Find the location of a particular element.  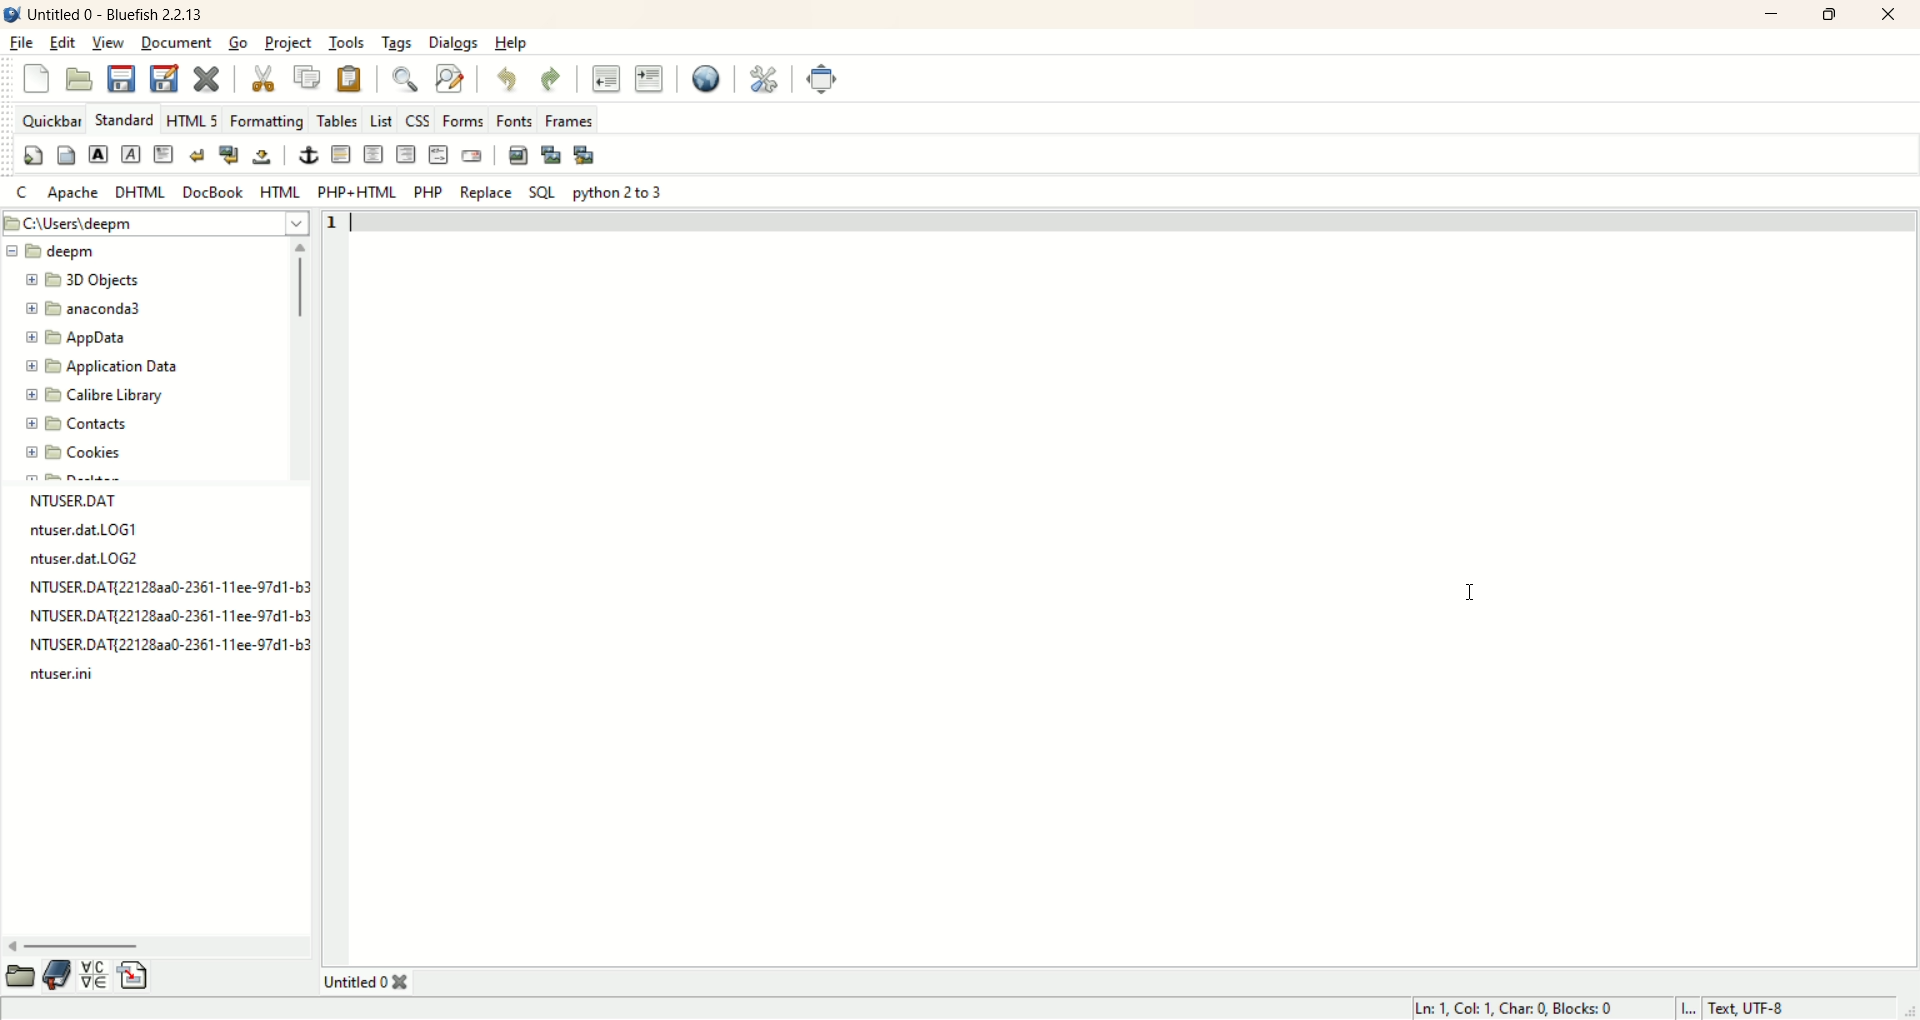

save file as is located at coordinates (163, 77).